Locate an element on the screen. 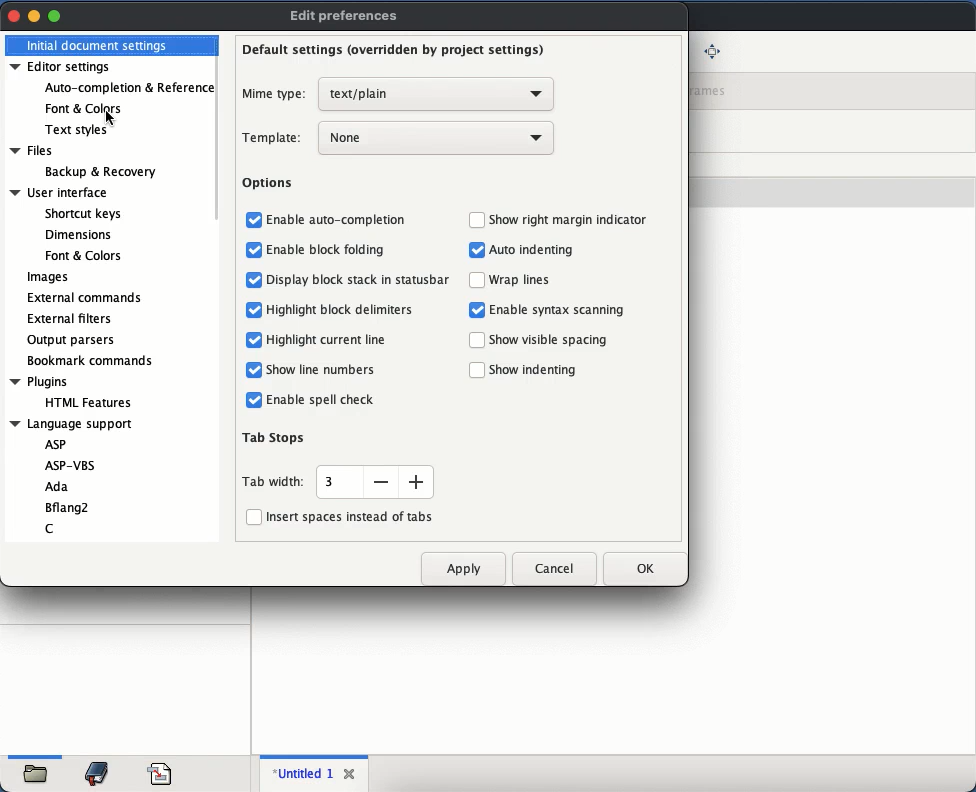 Image resolution: width=976 pixels, height=792 pixels. show indenting is located at coordinates (538, 369).